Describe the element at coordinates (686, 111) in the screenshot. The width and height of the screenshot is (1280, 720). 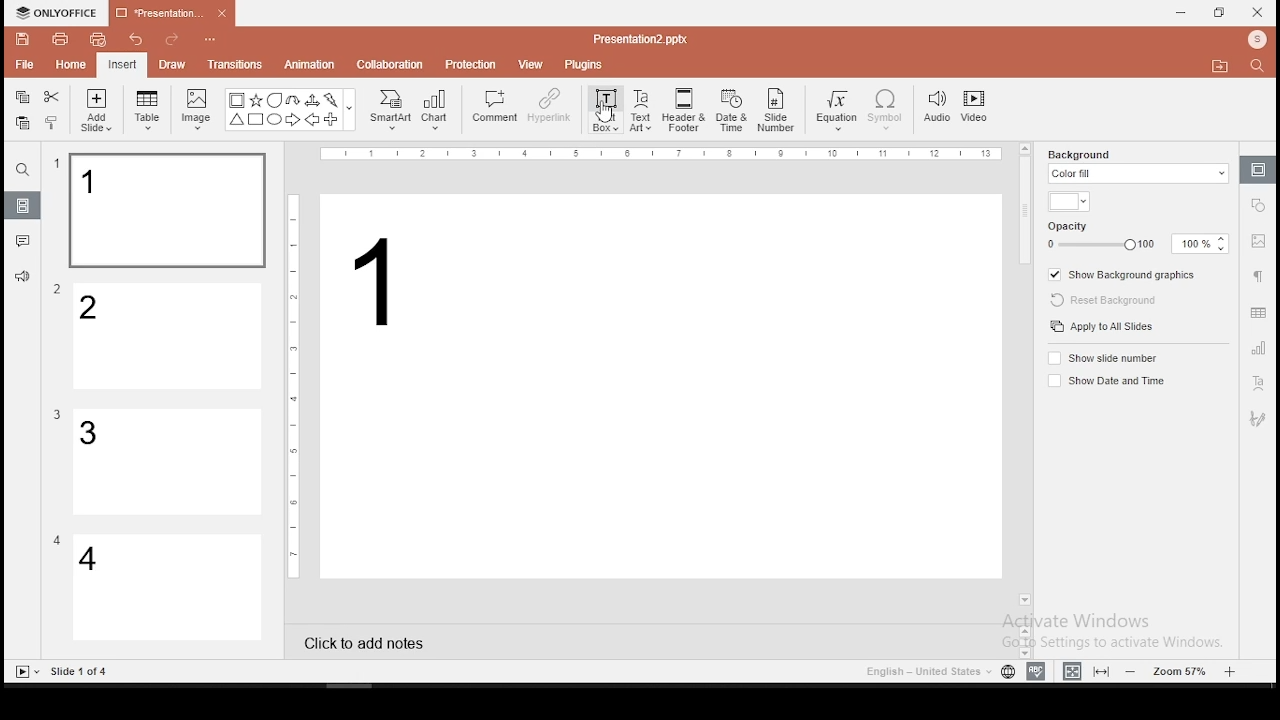
I see `header and footer` at that location.